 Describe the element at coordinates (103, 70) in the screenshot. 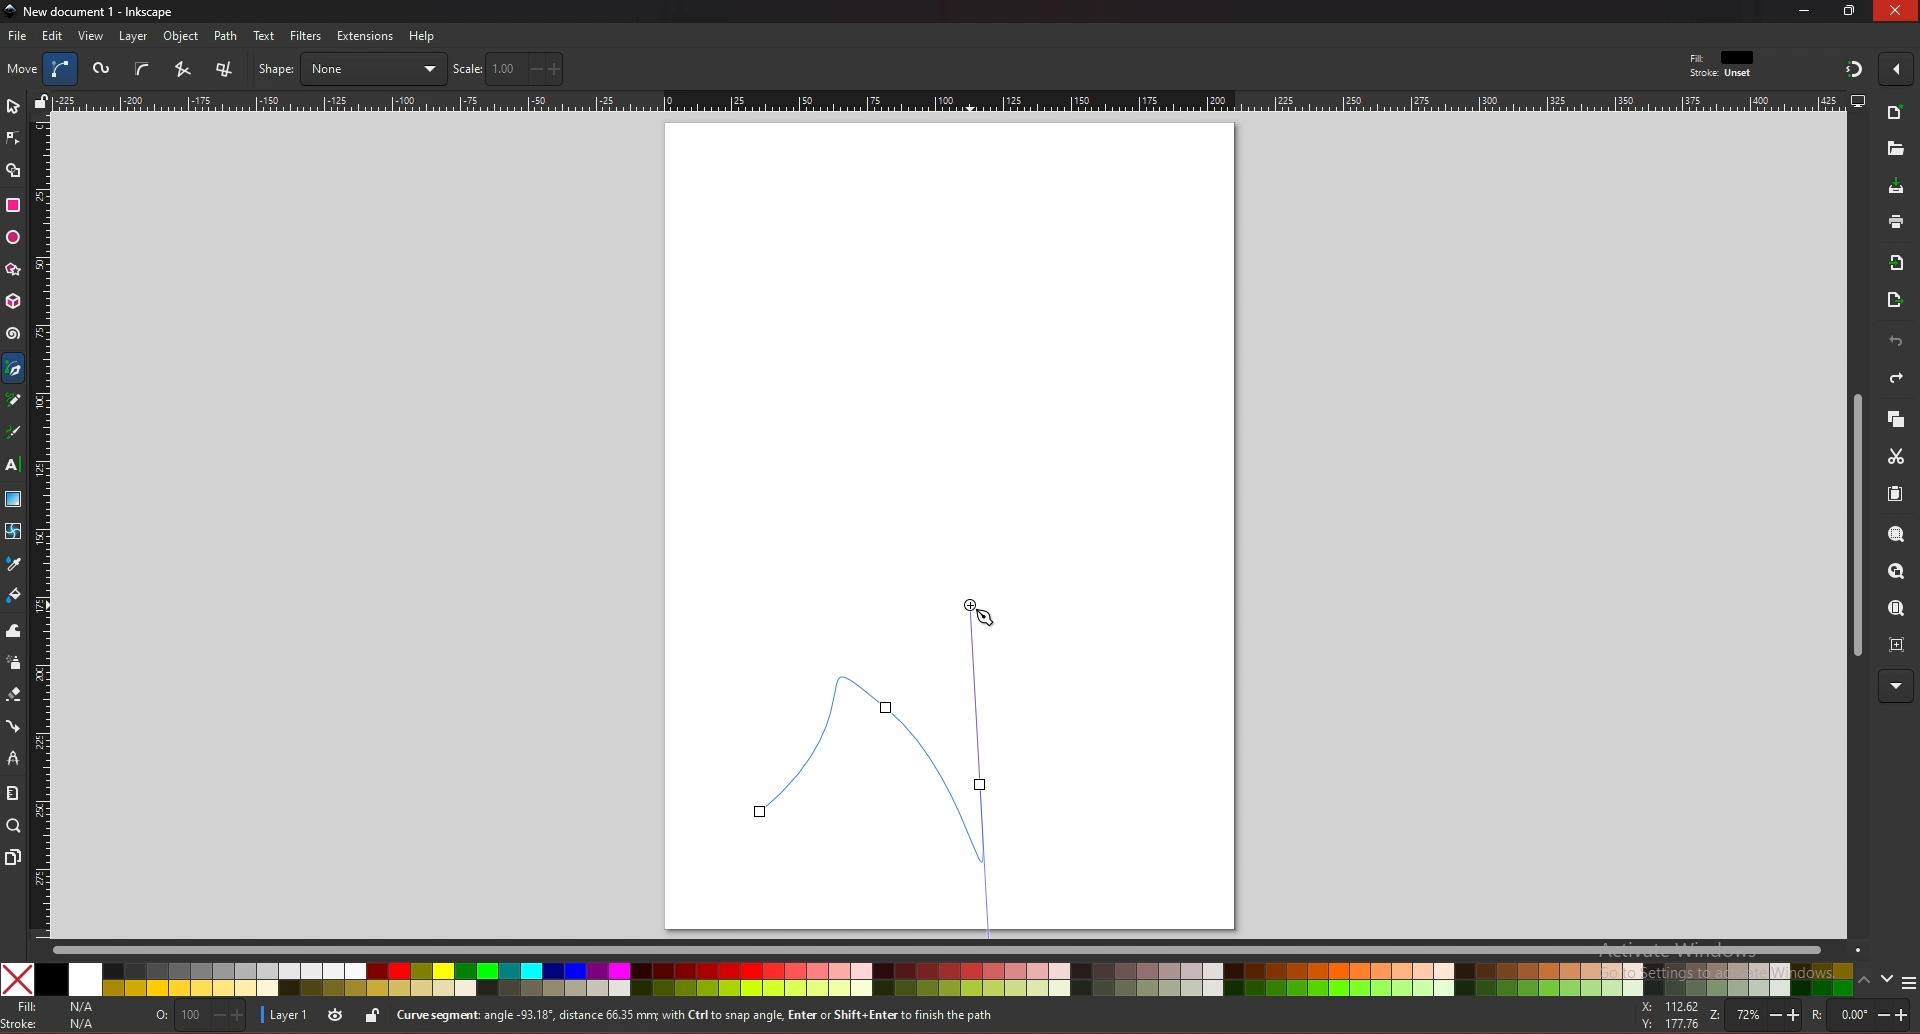

I see `spiro path` at that location.